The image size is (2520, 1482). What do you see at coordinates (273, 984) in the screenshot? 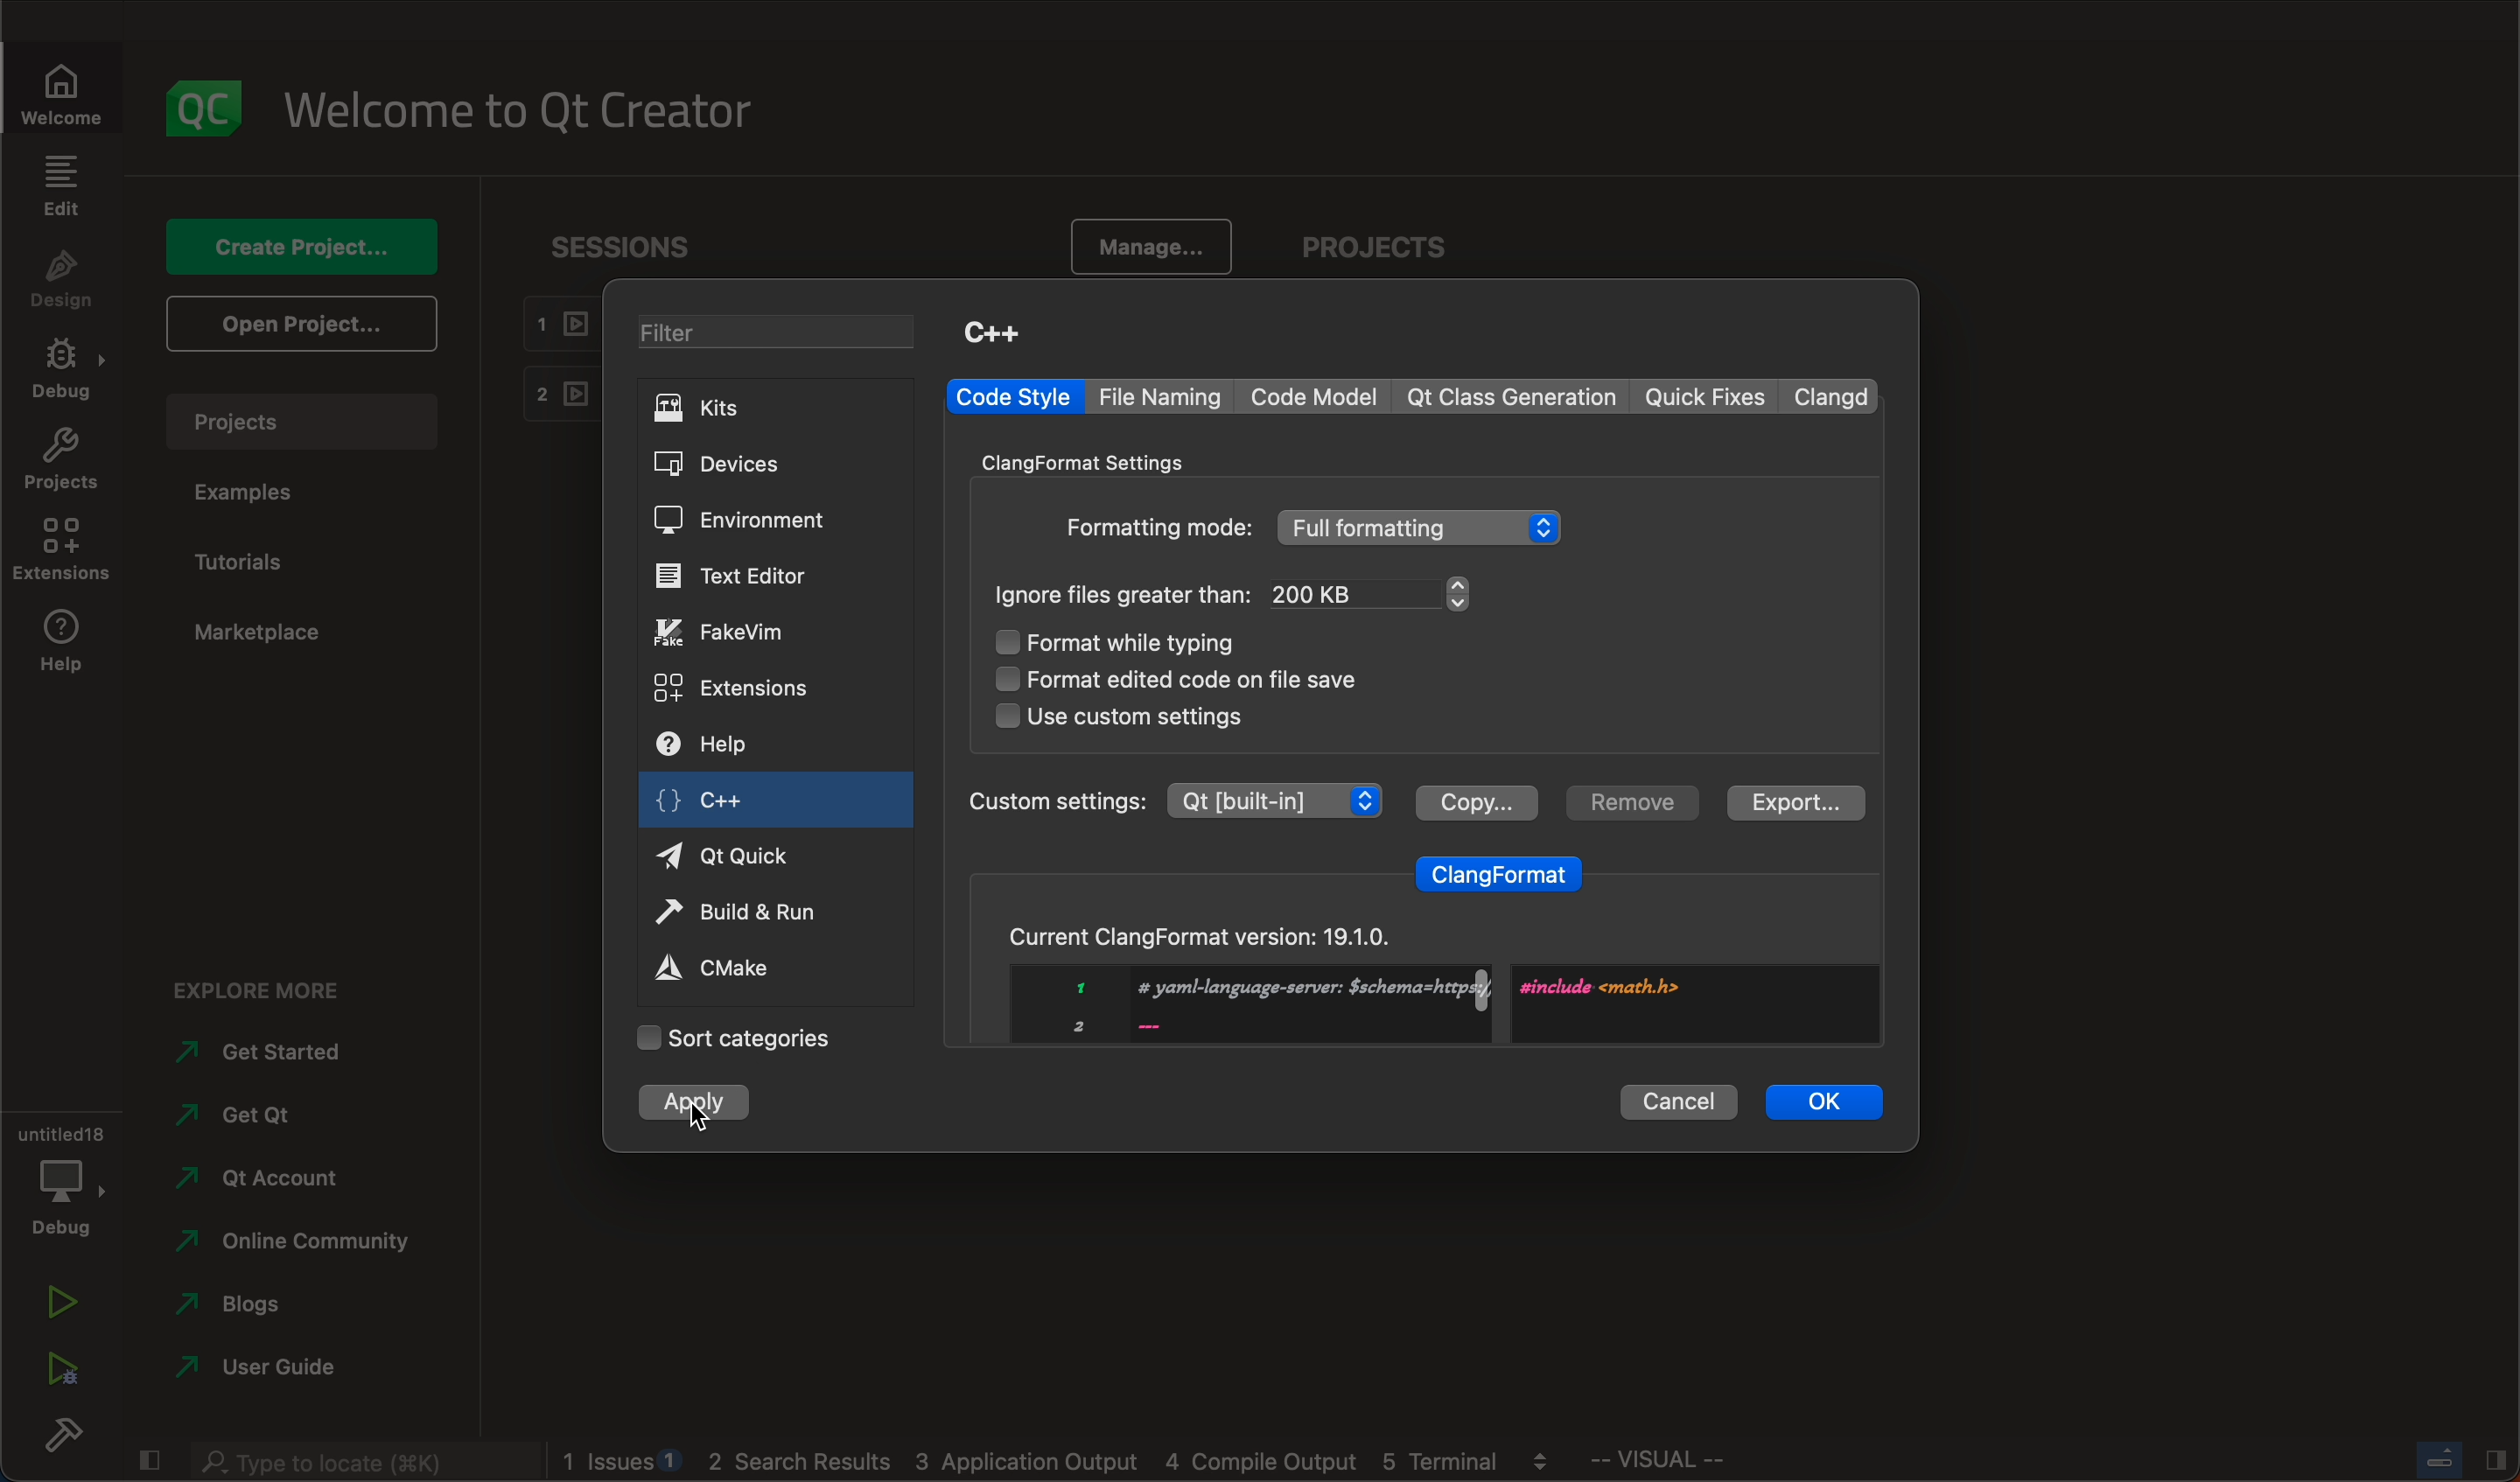
I see `explore` at bounding box center [273, 984].